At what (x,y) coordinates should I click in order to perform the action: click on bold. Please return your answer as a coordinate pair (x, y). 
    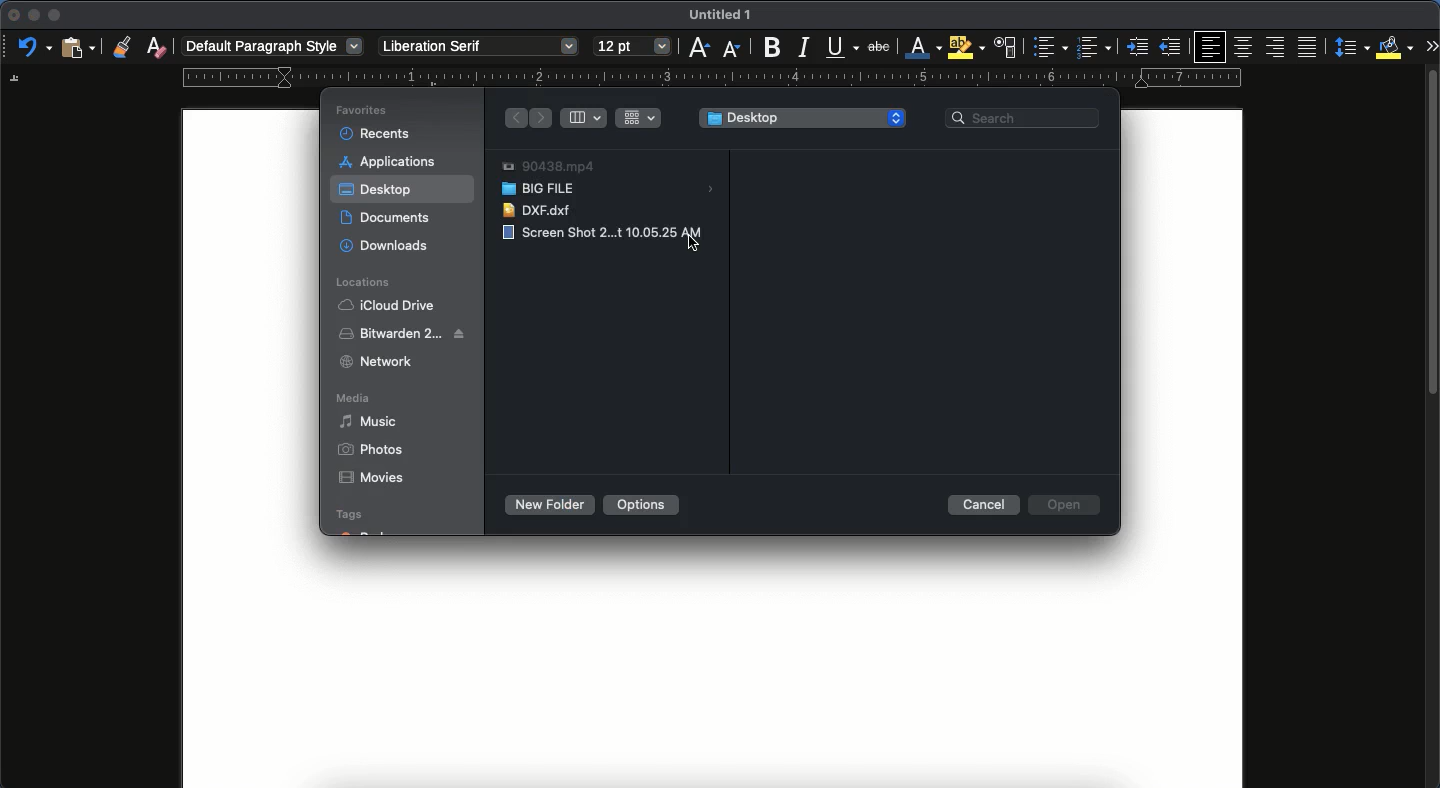
    Looking at the image, I should click on (766, 48).